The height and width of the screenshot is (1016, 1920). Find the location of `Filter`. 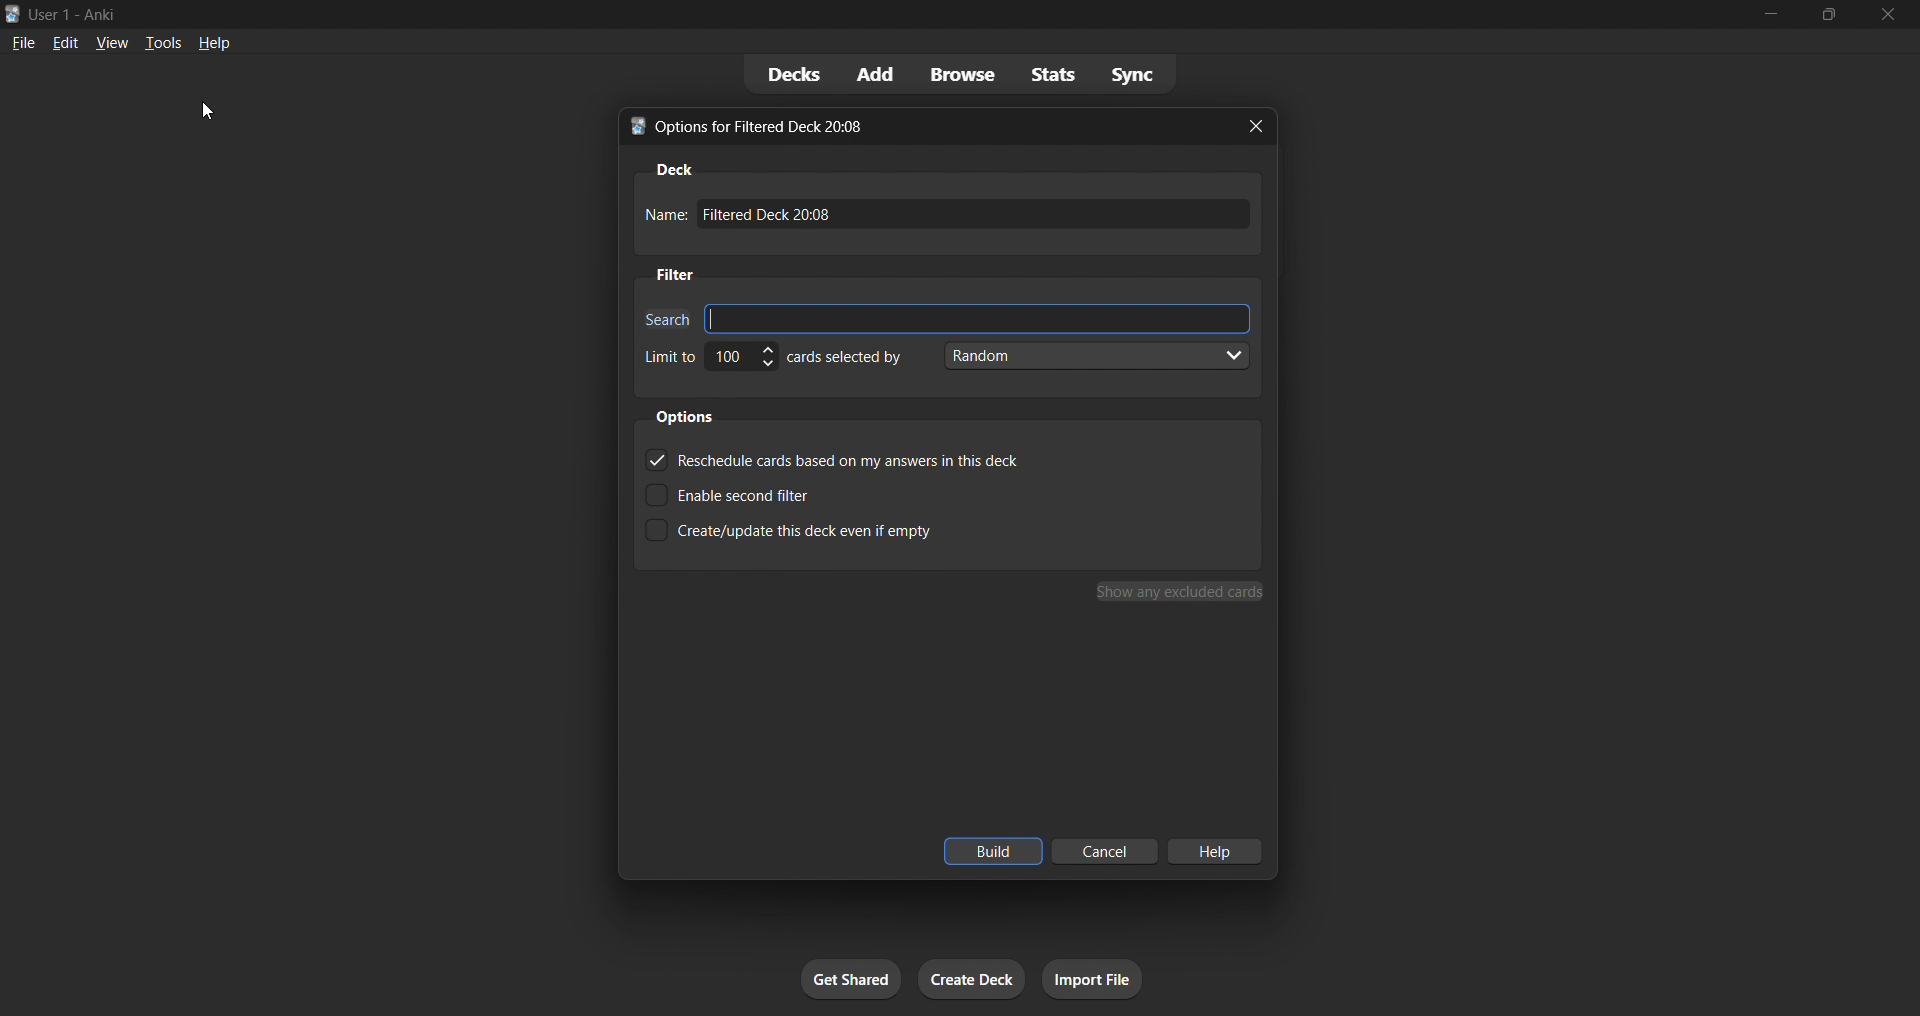

Filter is located at coordinates (674, 274).